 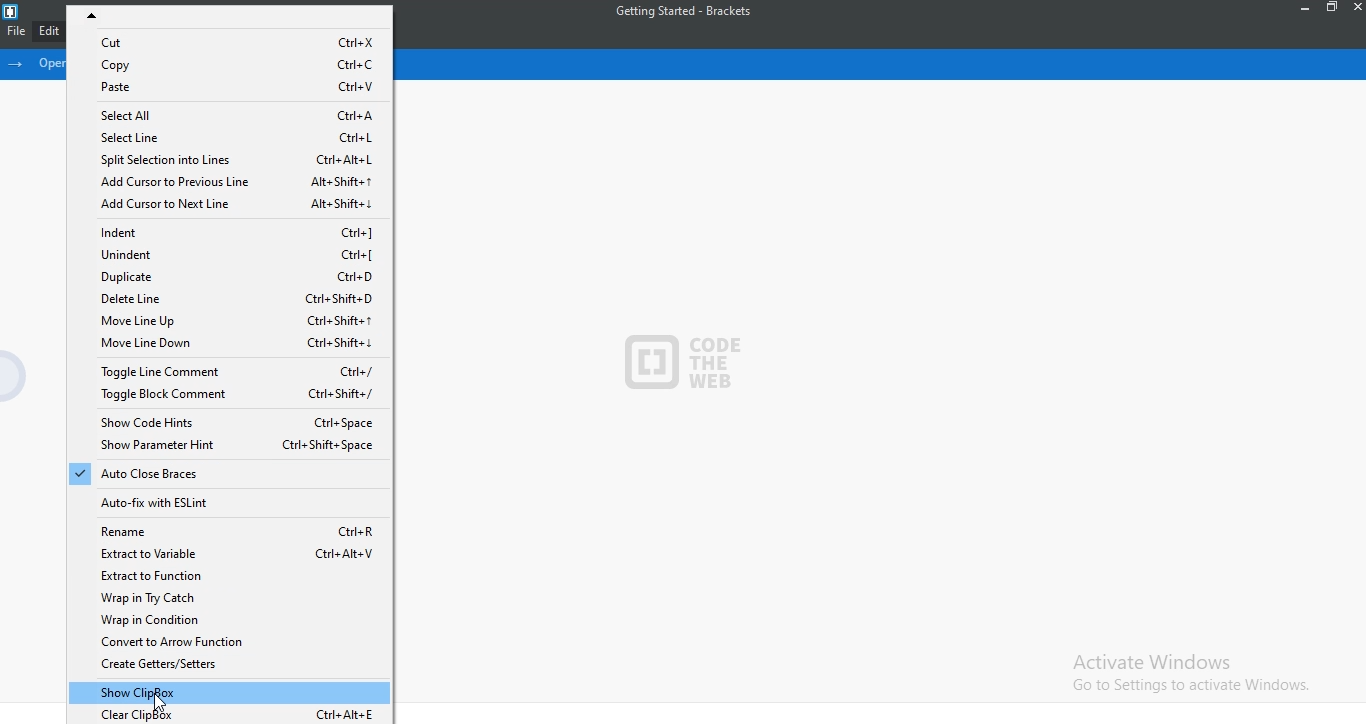 I want to click on close, so click(x=1357, y=11).